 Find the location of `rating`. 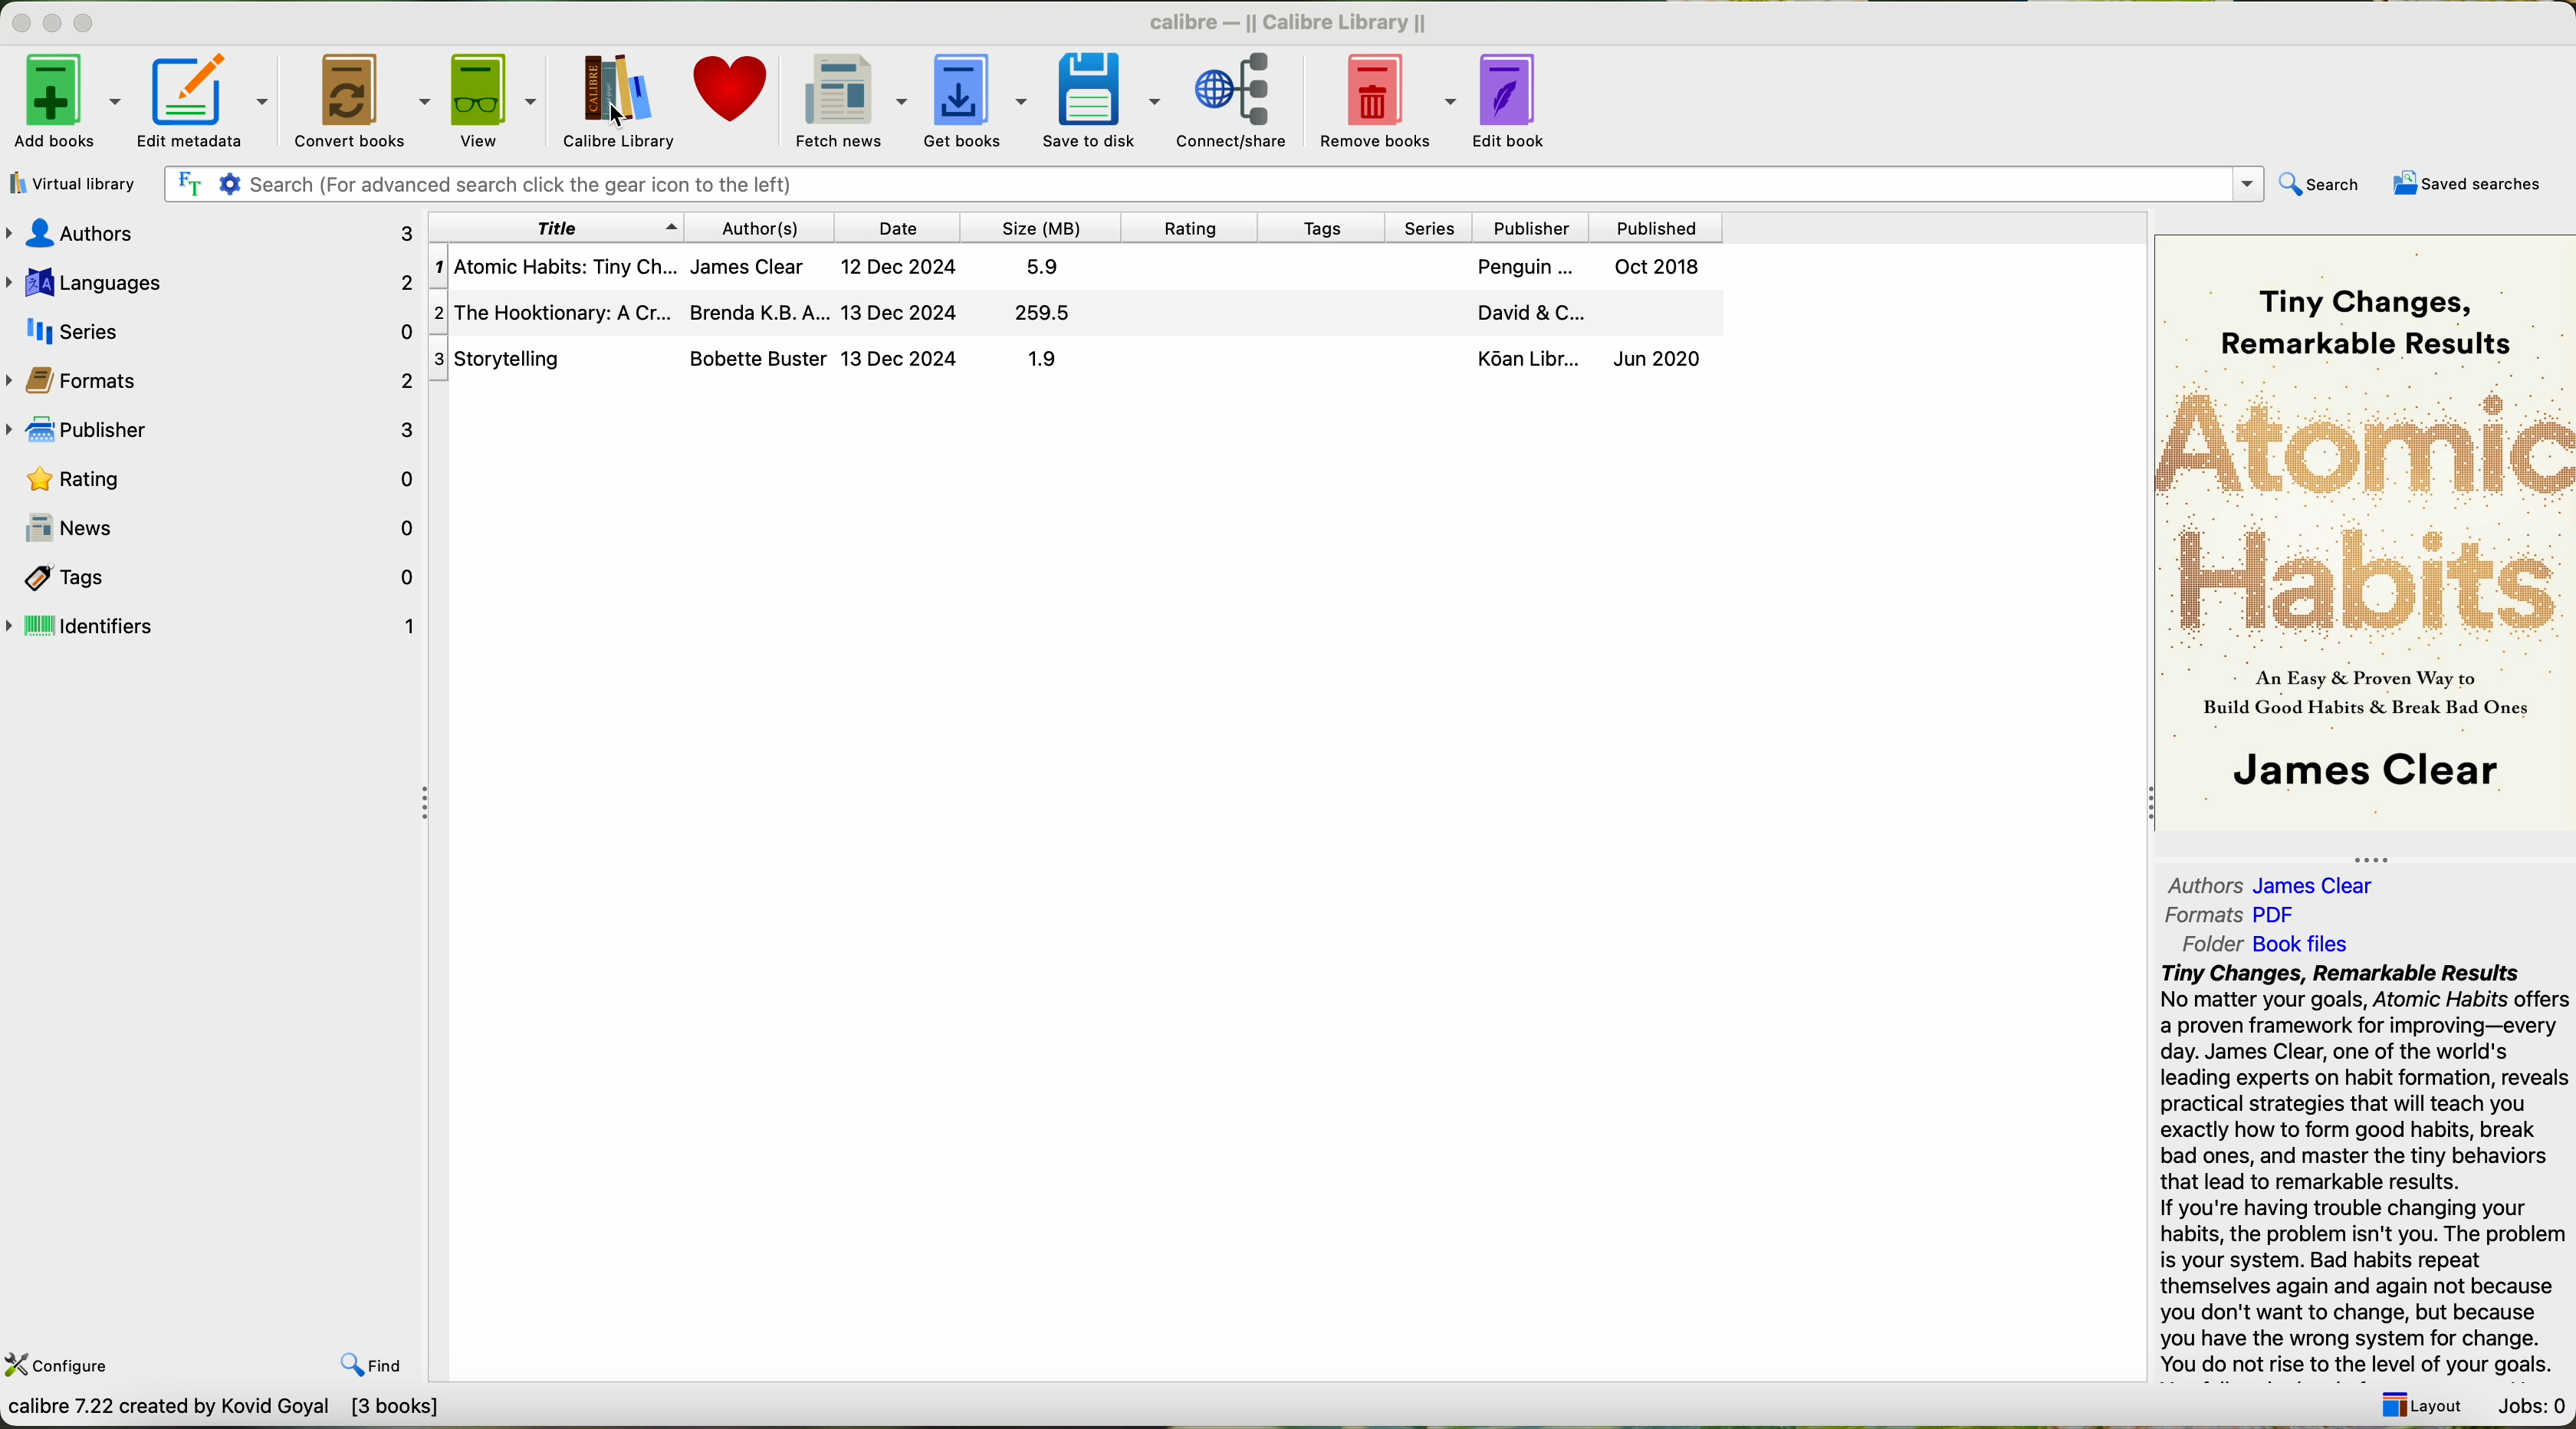

rating is located at coordinates (1196, 227).